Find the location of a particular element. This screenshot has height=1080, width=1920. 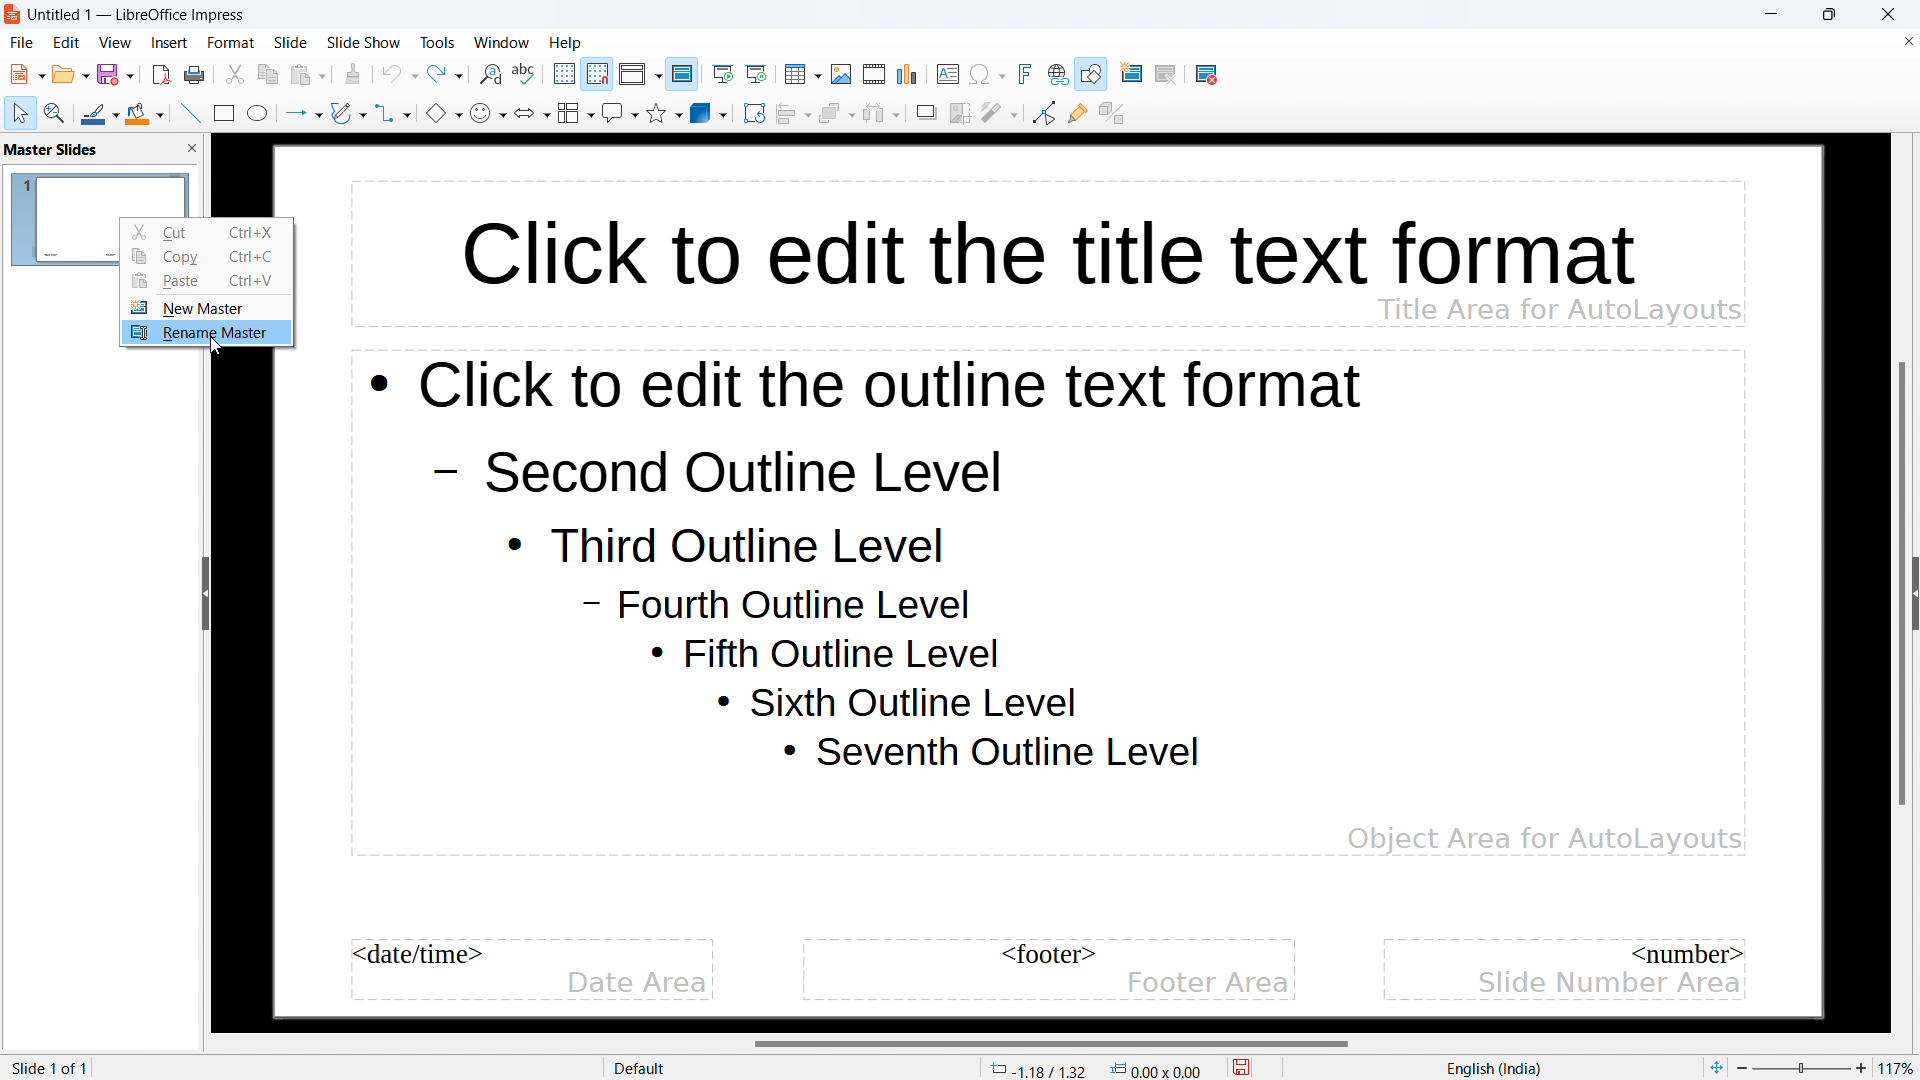

insert is located at coordinates (170, 42).